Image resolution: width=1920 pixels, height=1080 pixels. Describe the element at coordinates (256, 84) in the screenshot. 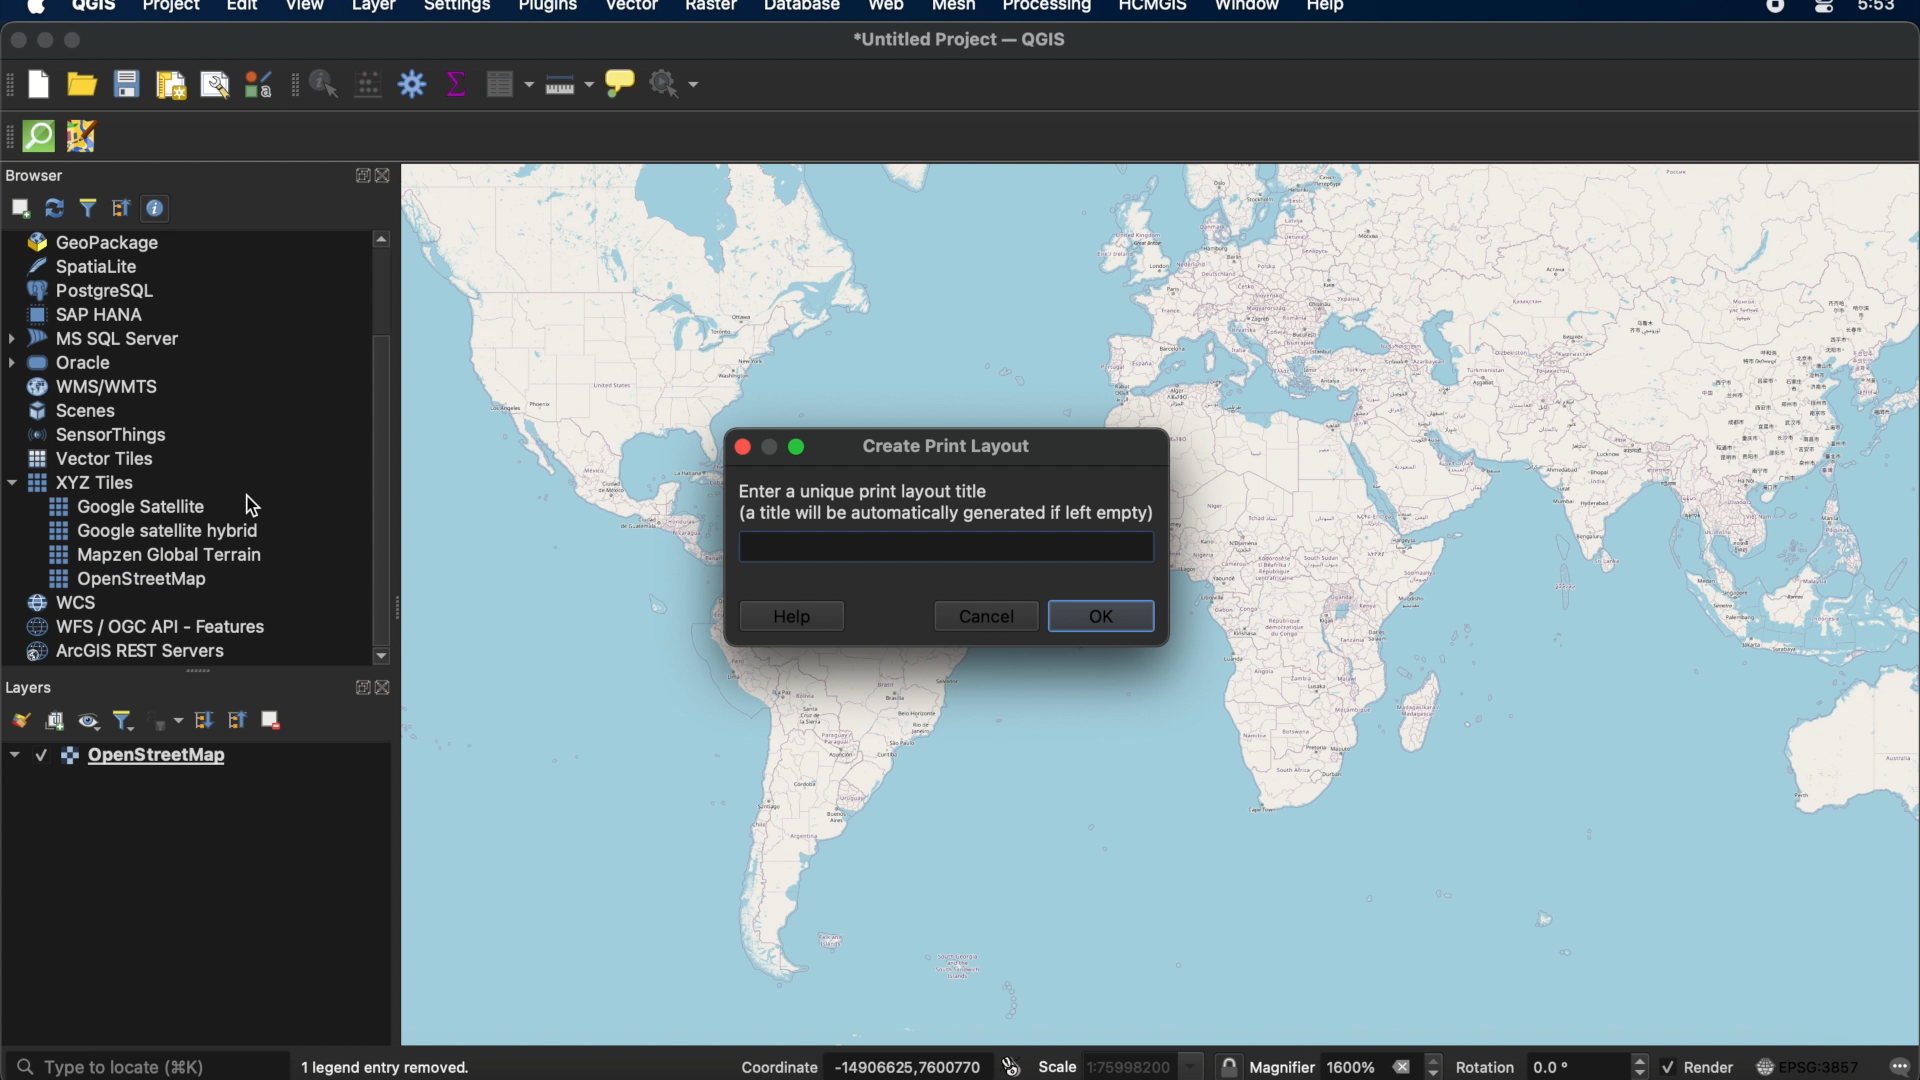

I see `style manager` at that location.